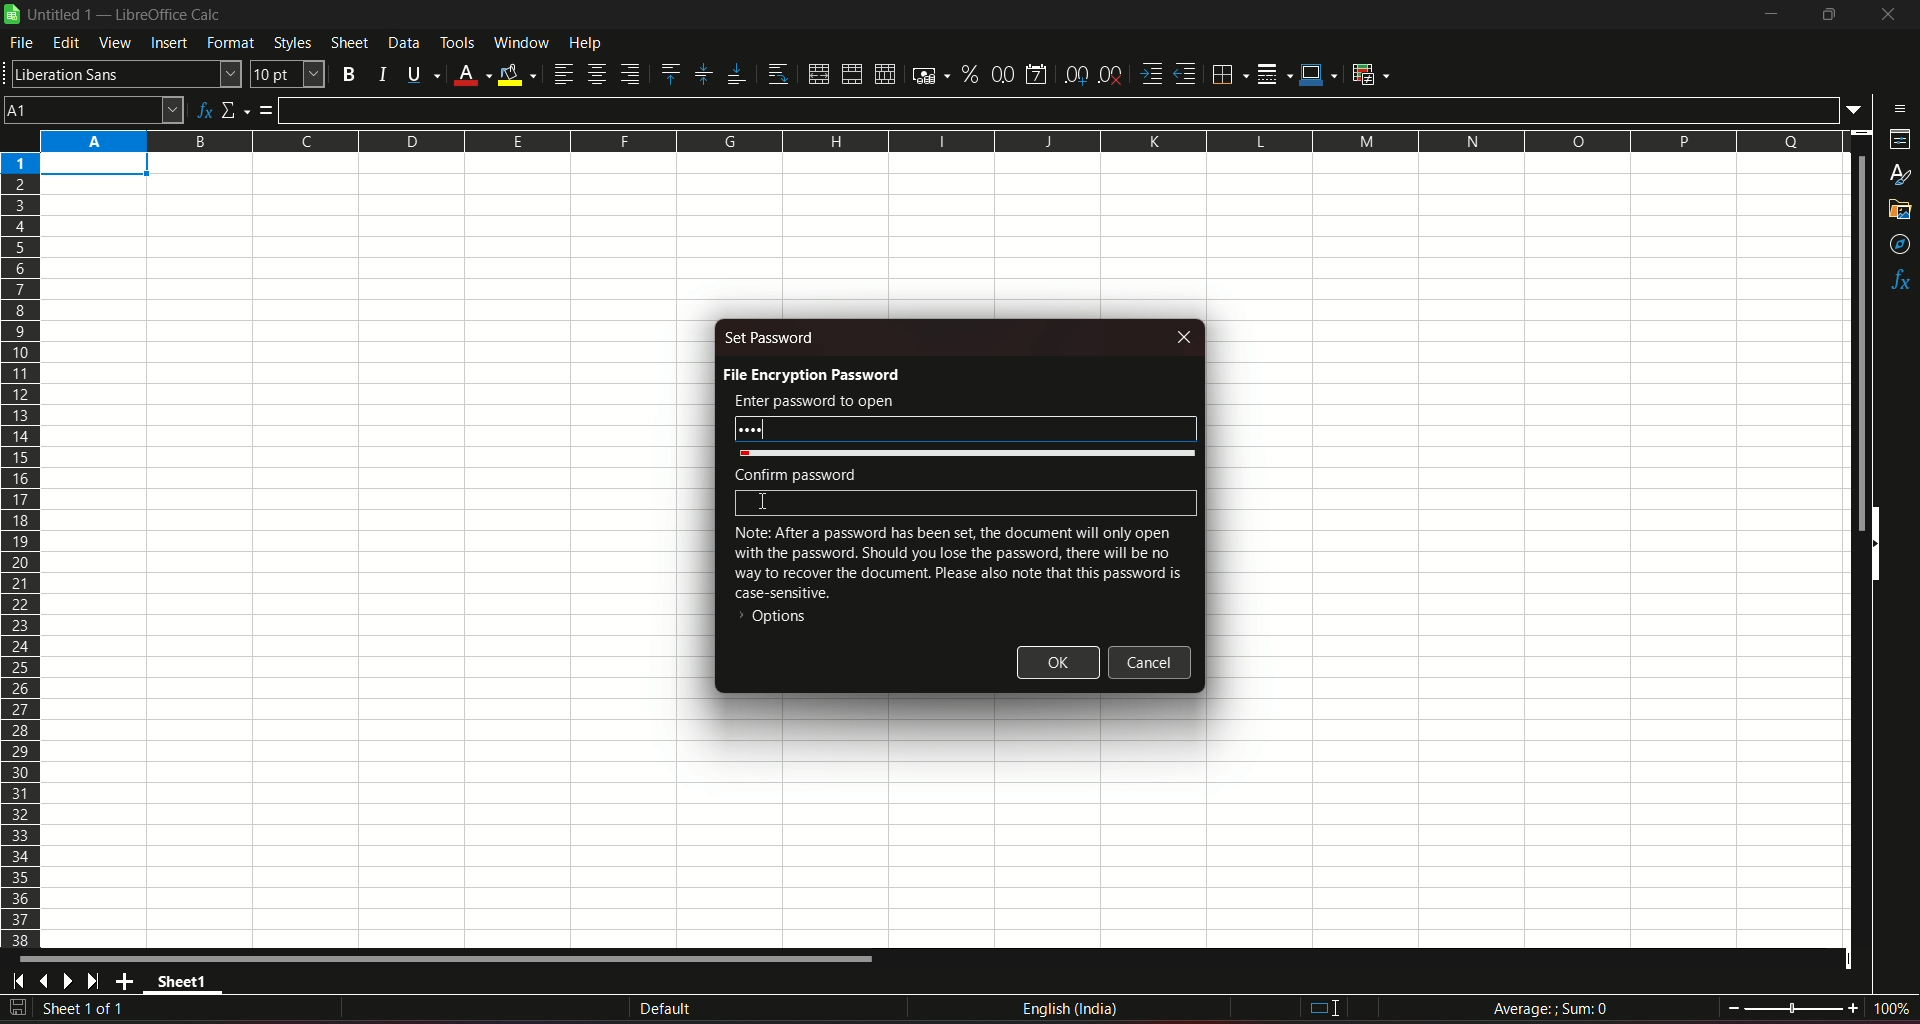 Image resolution: width=1920 pixels, height=1024 pixels. I want to click on delete decimal point, so click(1112, 74).